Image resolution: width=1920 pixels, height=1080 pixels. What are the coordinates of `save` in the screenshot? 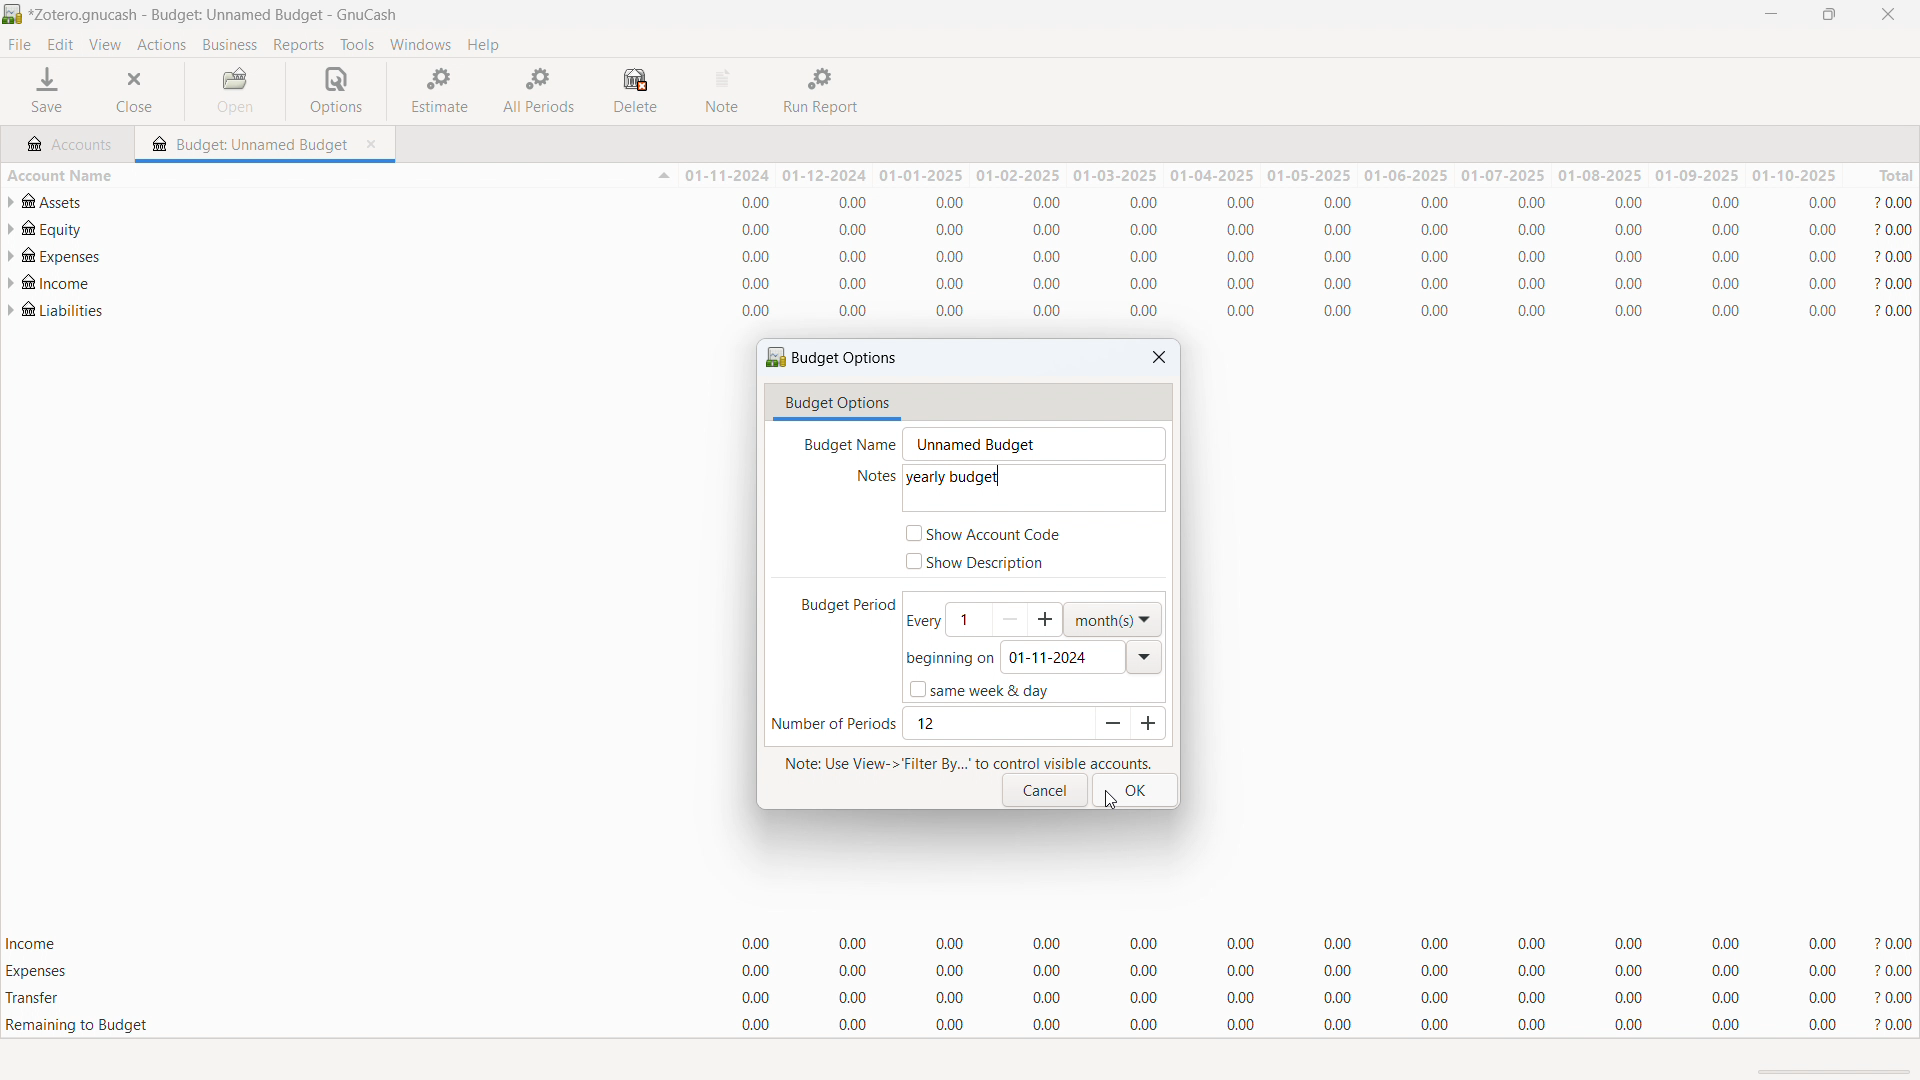 It's located at (49, 91).